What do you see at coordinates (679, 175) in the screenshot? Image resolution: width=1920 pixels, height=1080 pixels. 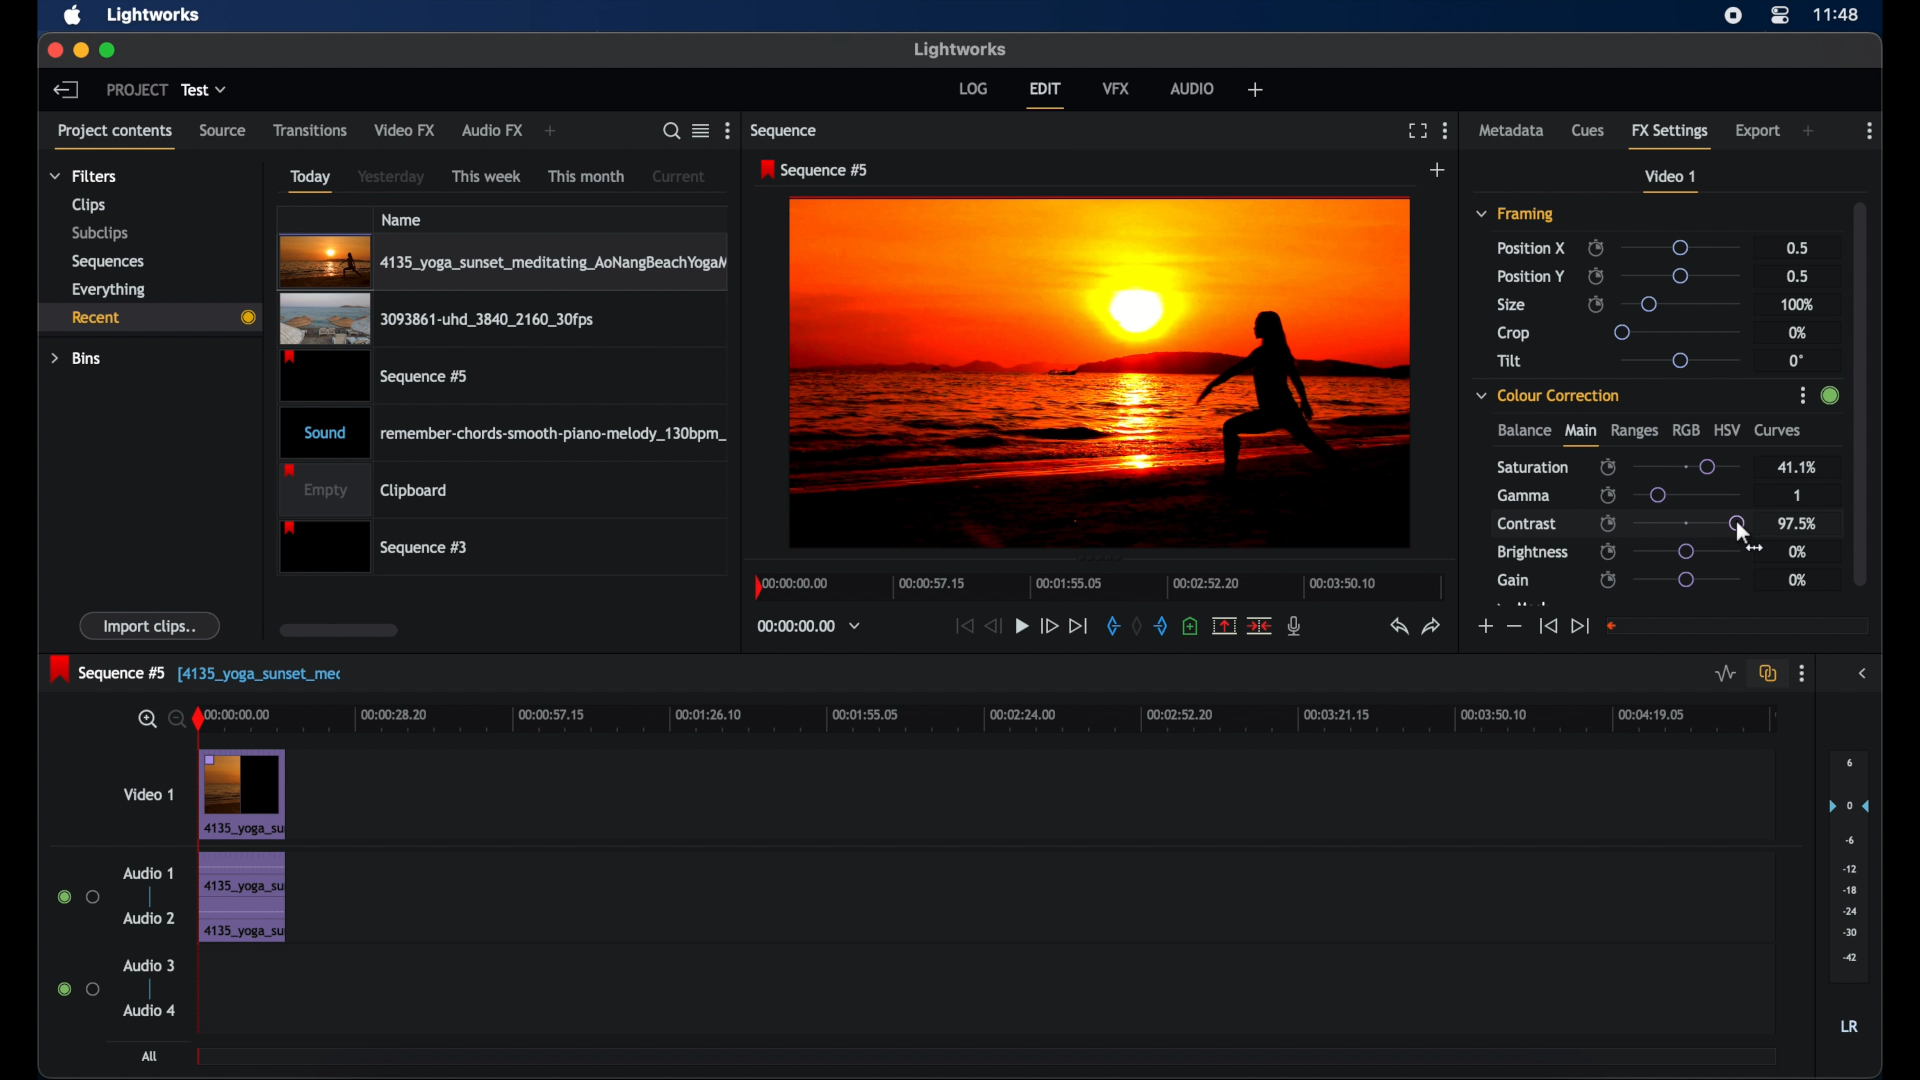 I see `current` at bounding box center [679, 175].